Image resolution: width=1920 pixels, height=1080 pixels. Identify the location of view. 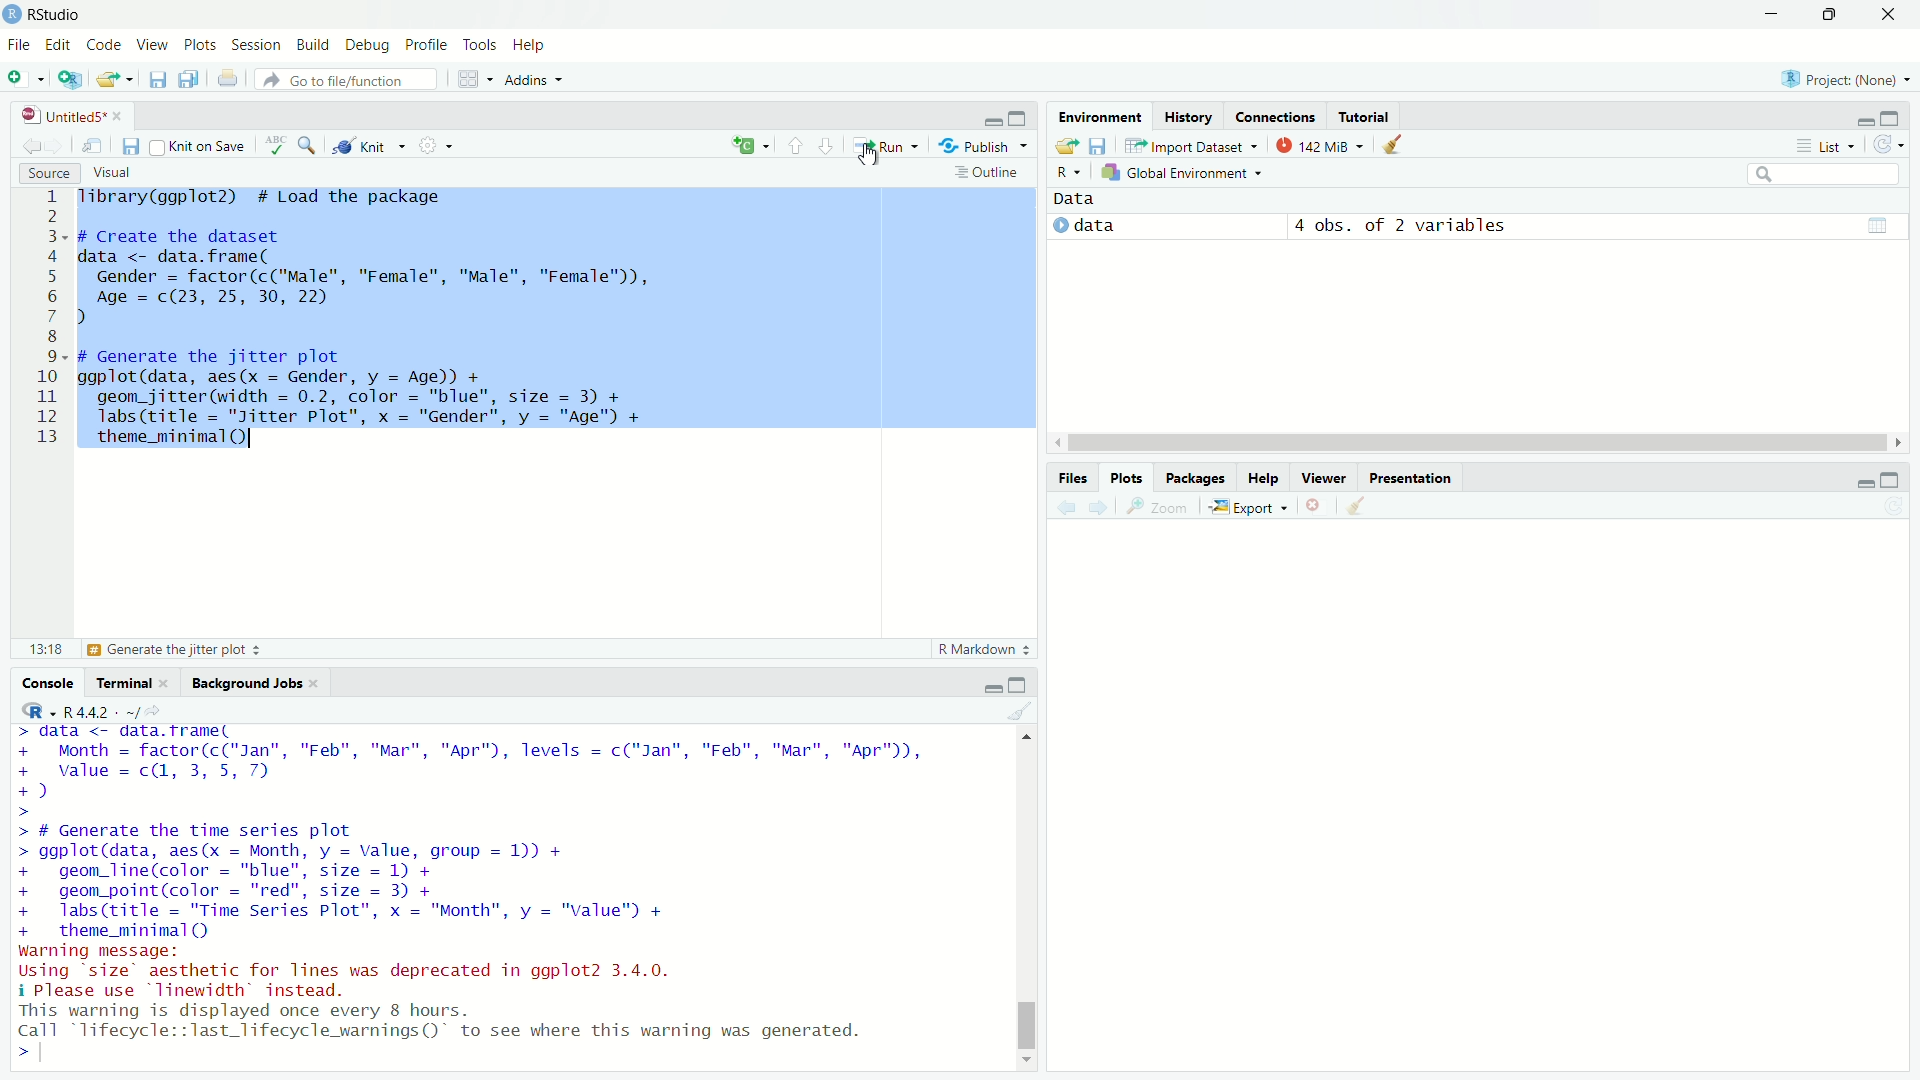
(148, 44).